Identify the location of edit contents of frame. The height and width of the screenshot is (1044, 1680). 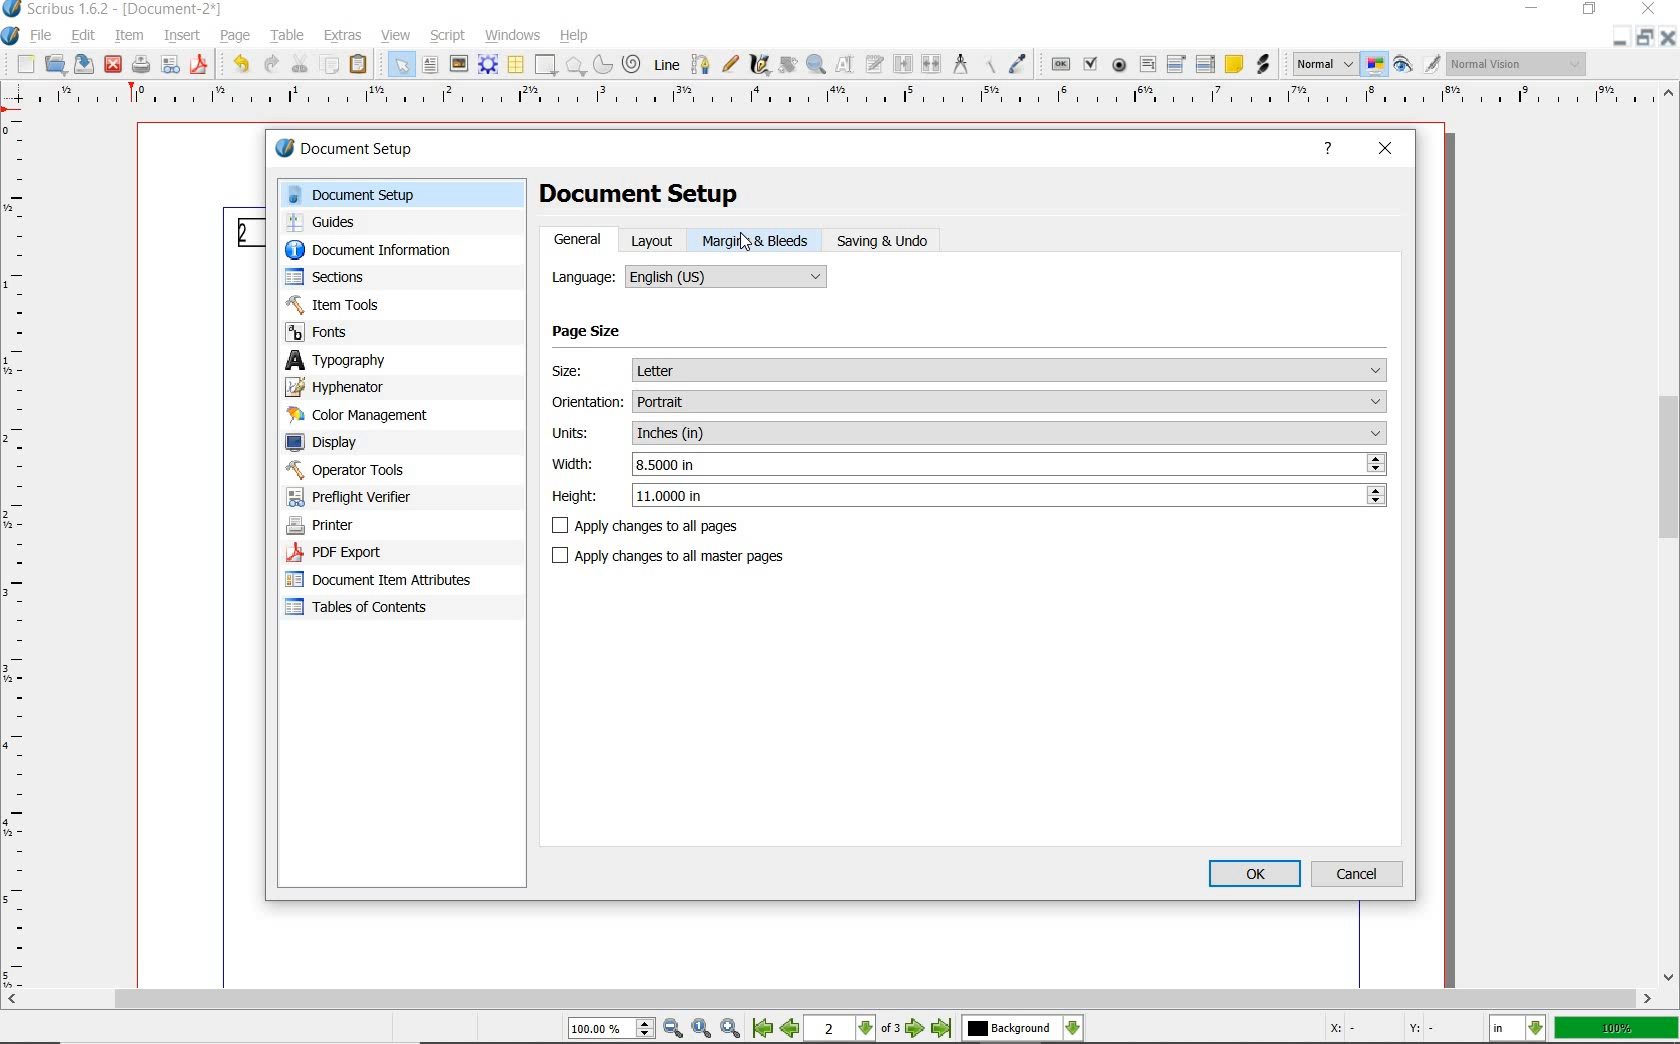
(847, 65).